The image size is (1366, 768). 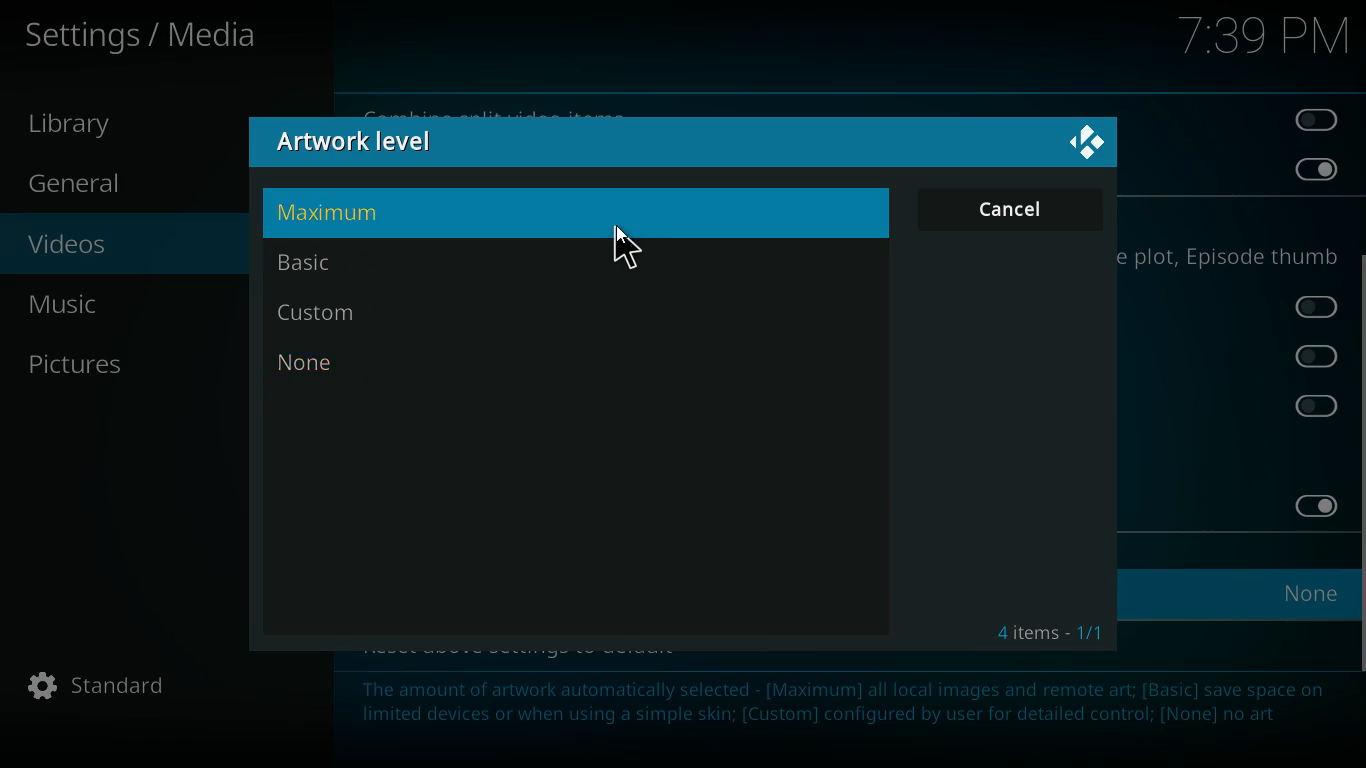 I want to click on on, so click(x=1316, y=168).